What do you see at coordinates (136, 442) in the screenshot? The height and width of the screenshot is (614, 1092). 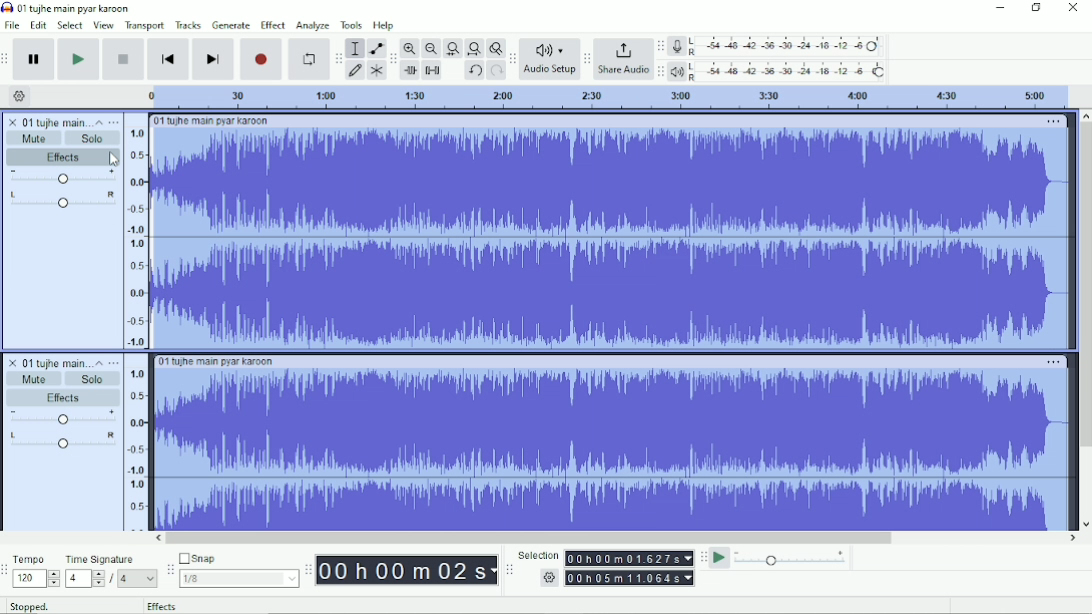 I see `Sound` at bounding box center [136, 442].